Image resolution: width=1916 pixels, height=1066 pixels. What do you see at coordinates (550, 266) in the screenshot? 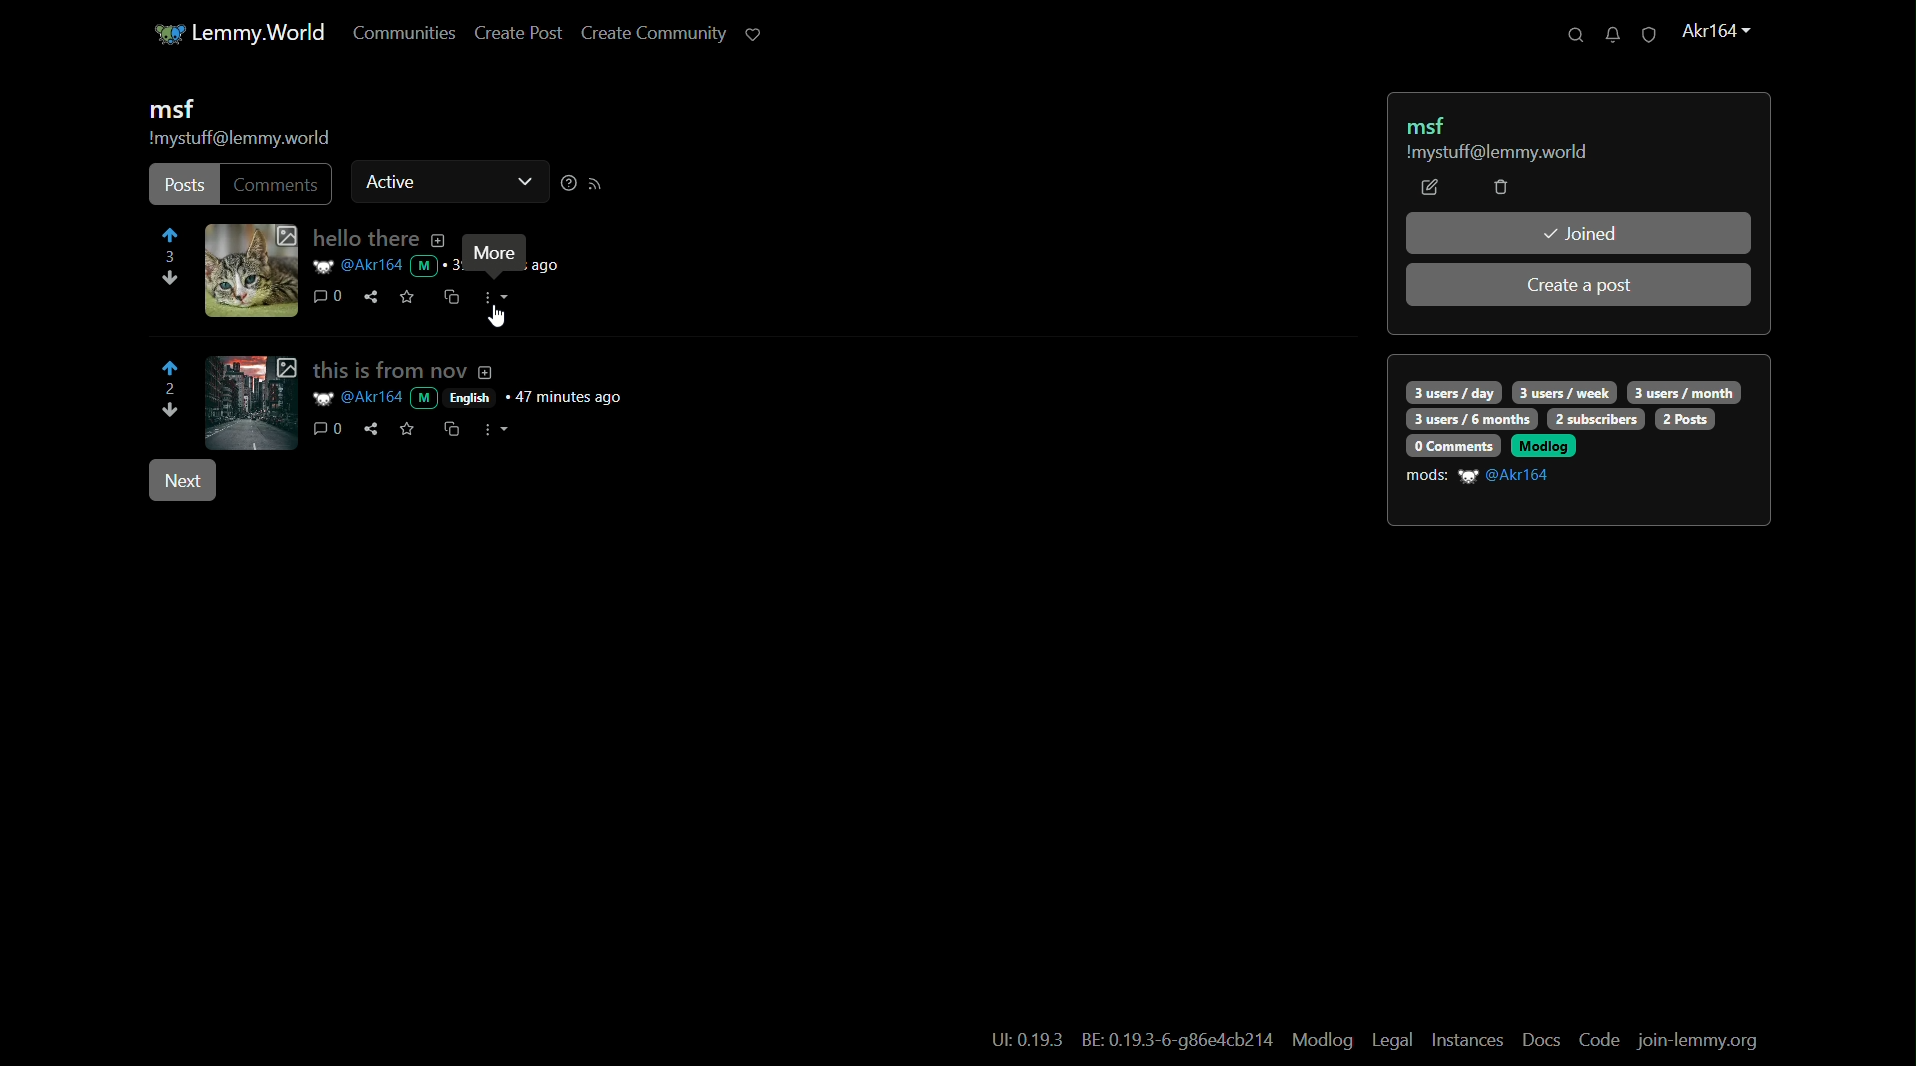
I see `text` at bounding box center [550, 266].